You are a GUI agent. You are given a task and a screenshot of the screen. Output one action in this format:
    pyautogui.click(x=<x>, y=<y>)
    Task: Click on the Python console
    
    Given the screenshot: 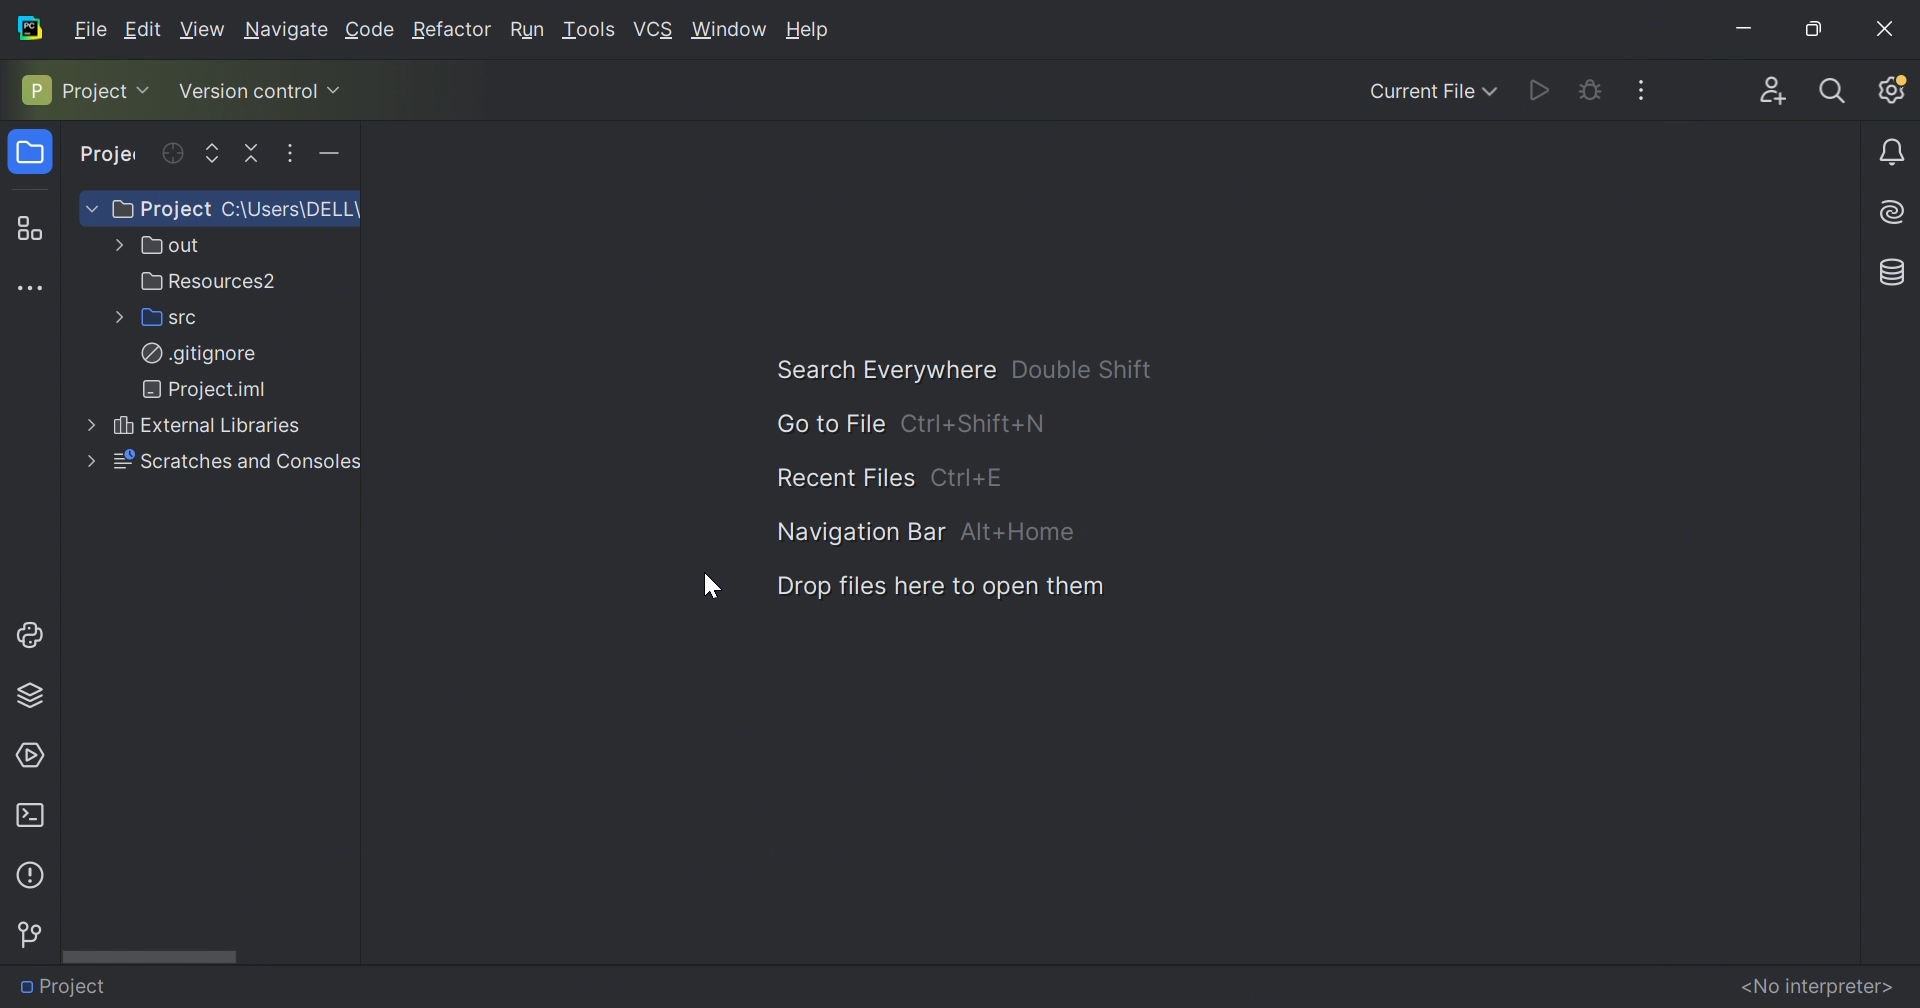 What is the action you would take?
    pyautogui.click(x=34, y=633)
    